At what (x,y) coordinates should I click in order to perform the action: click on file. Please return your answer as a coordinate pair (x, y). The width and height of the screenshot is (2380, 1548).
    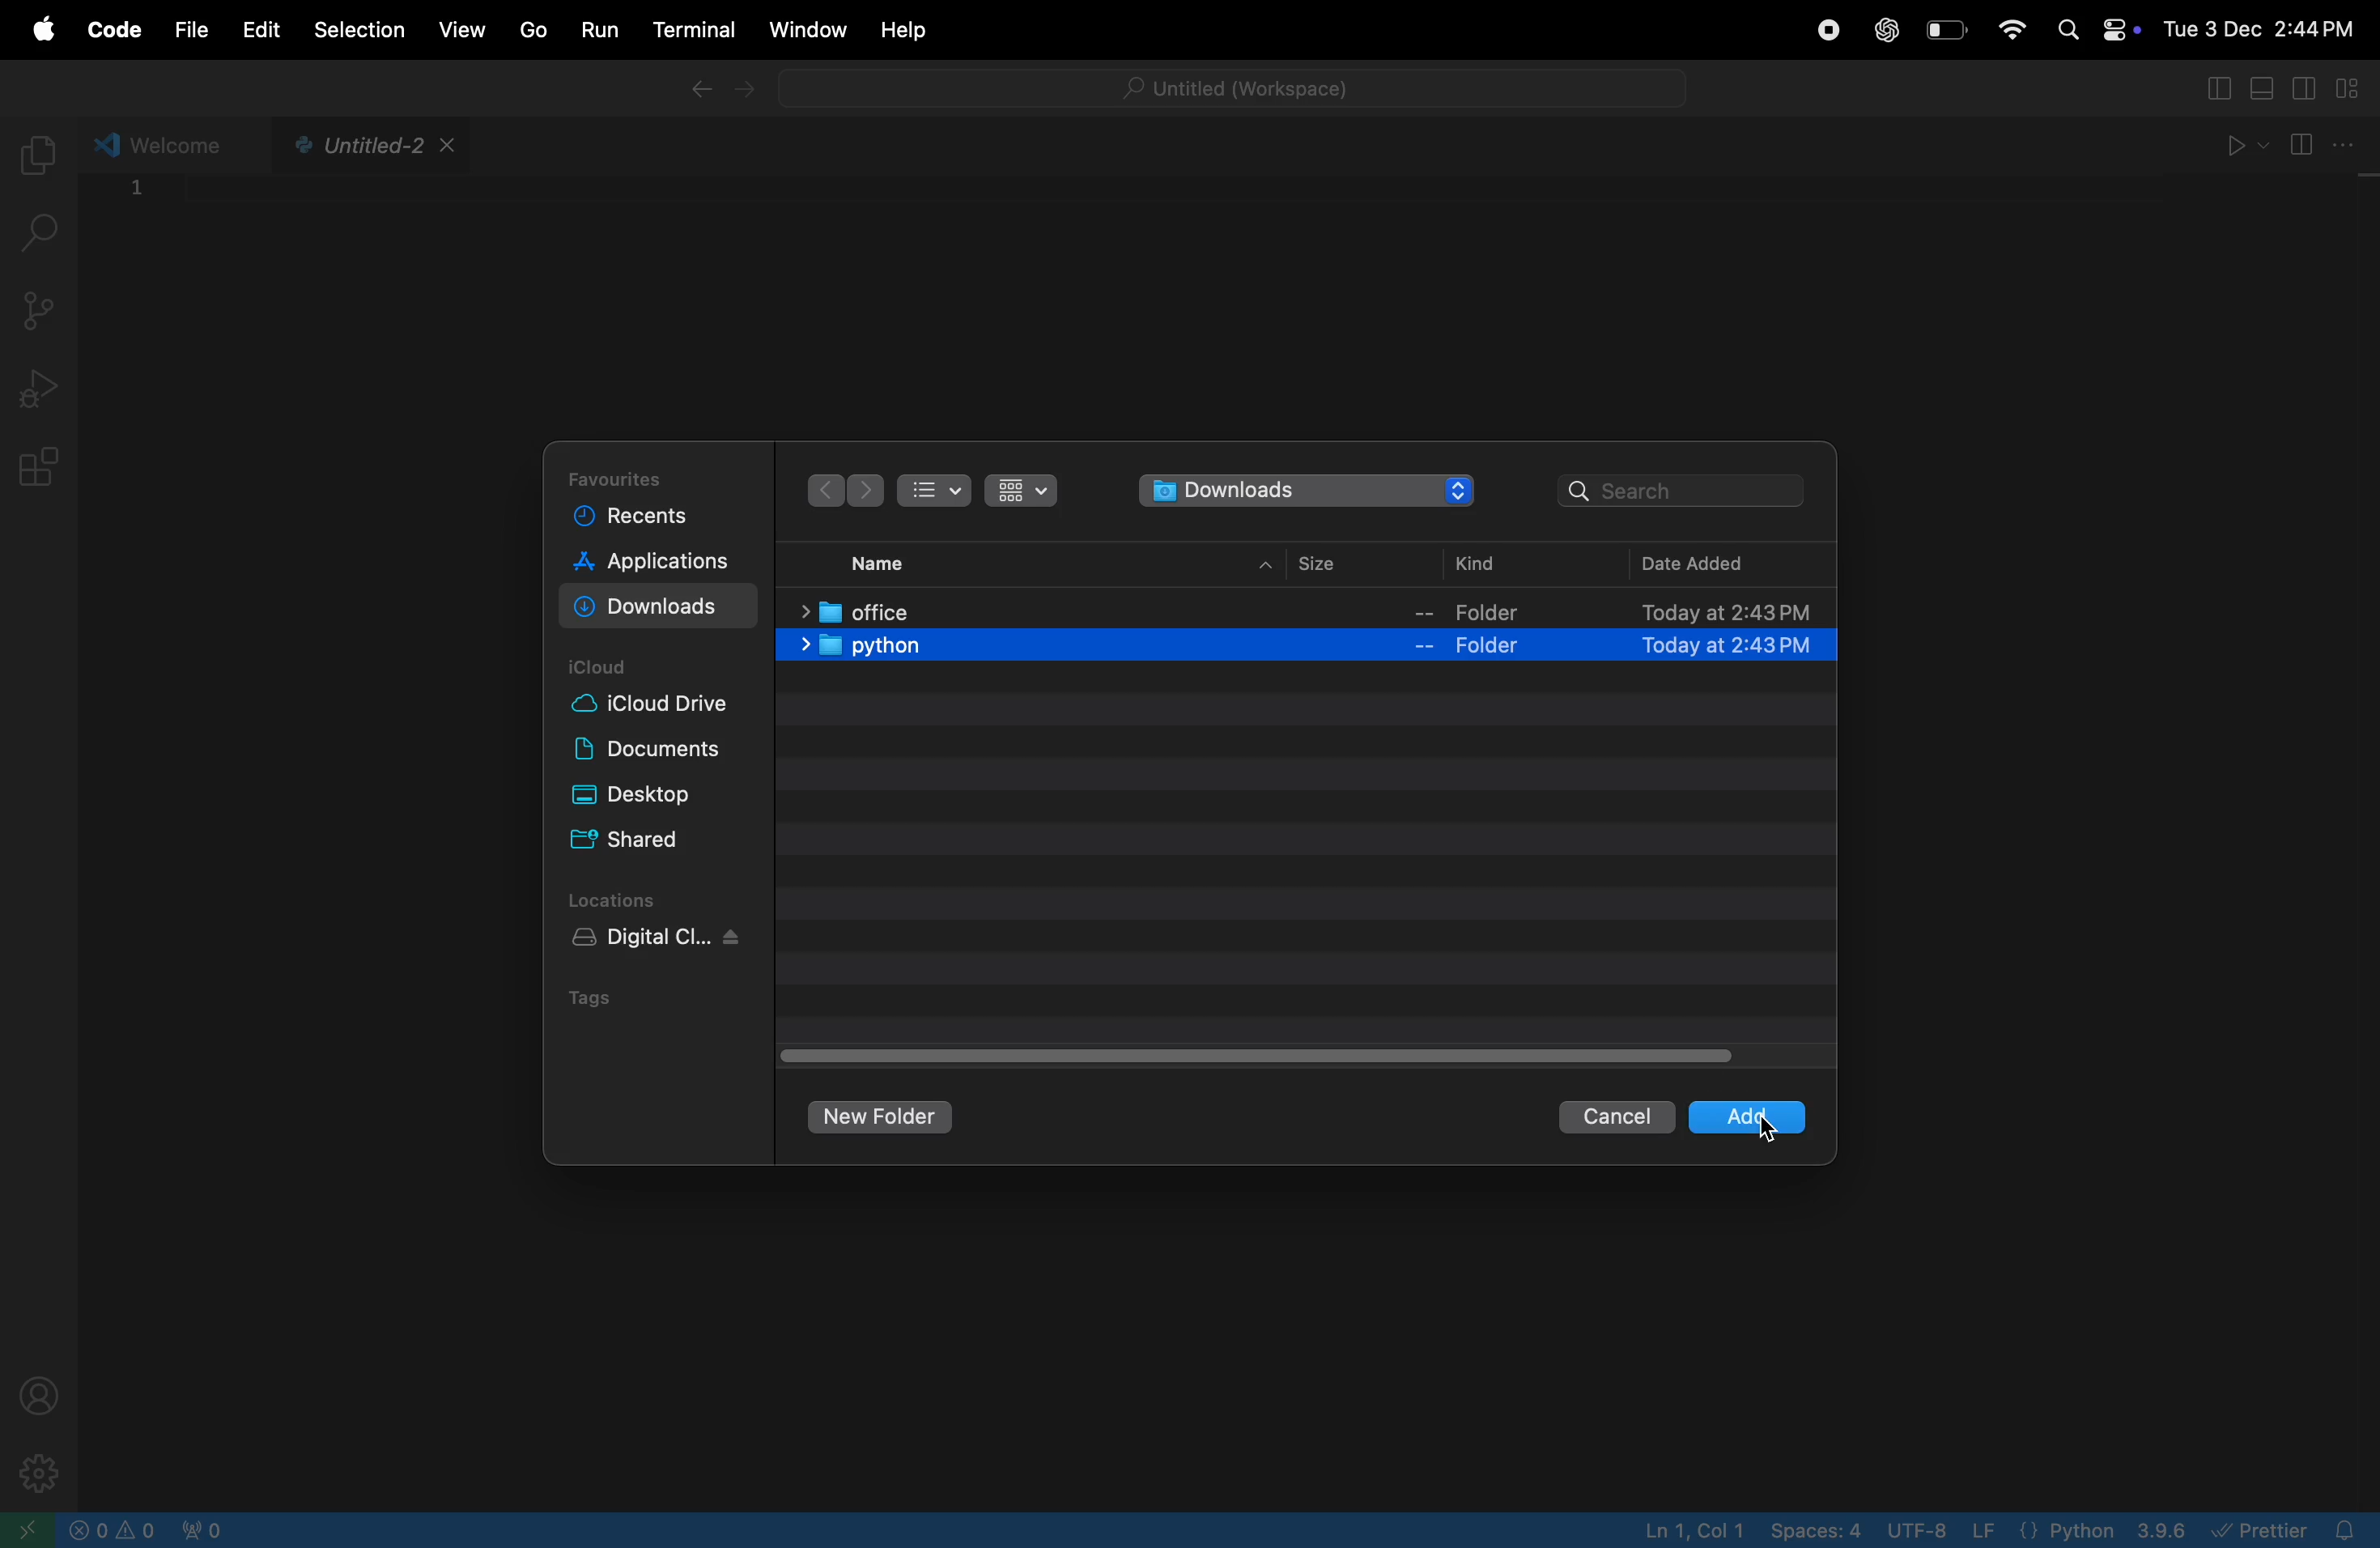
    Looking at the image, I should click on (191, 34).